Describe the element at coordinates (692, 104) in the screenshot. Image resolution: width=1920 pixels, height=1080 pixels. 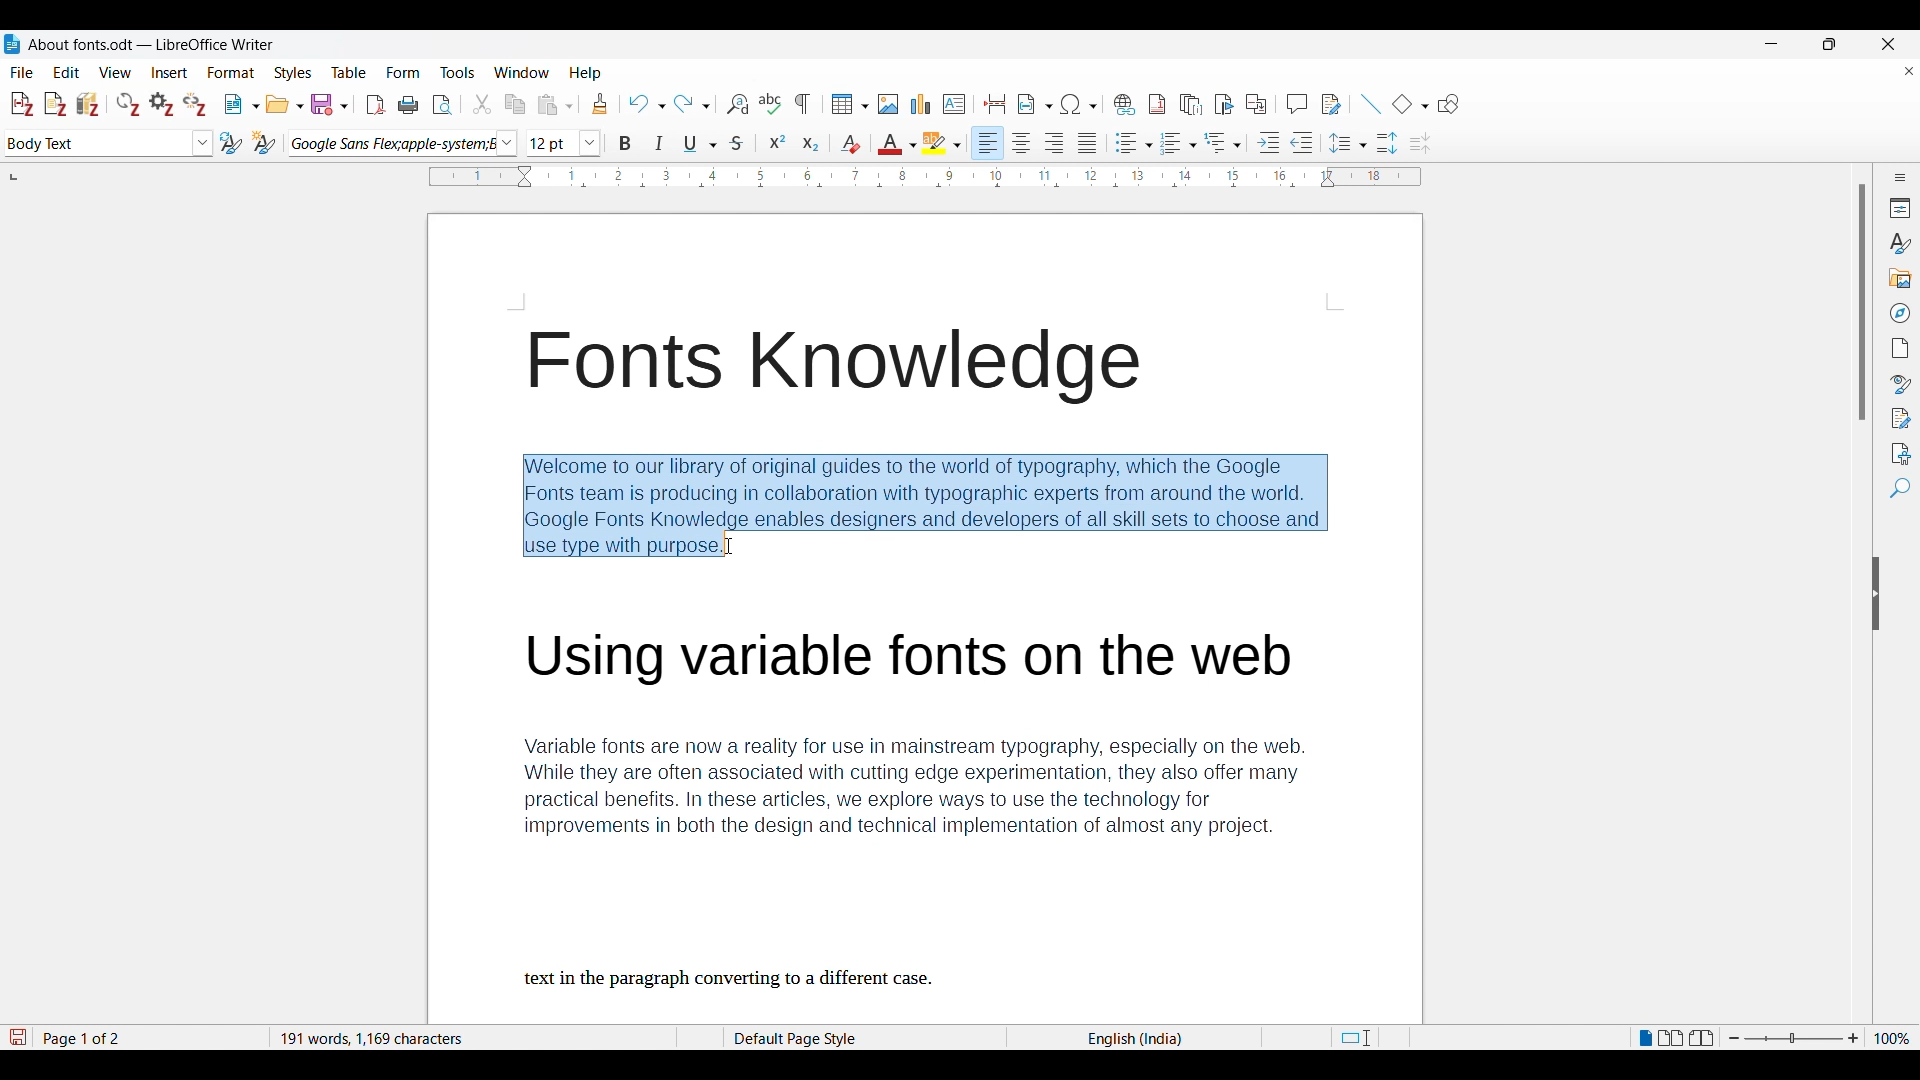
I see `Redo` at that location.